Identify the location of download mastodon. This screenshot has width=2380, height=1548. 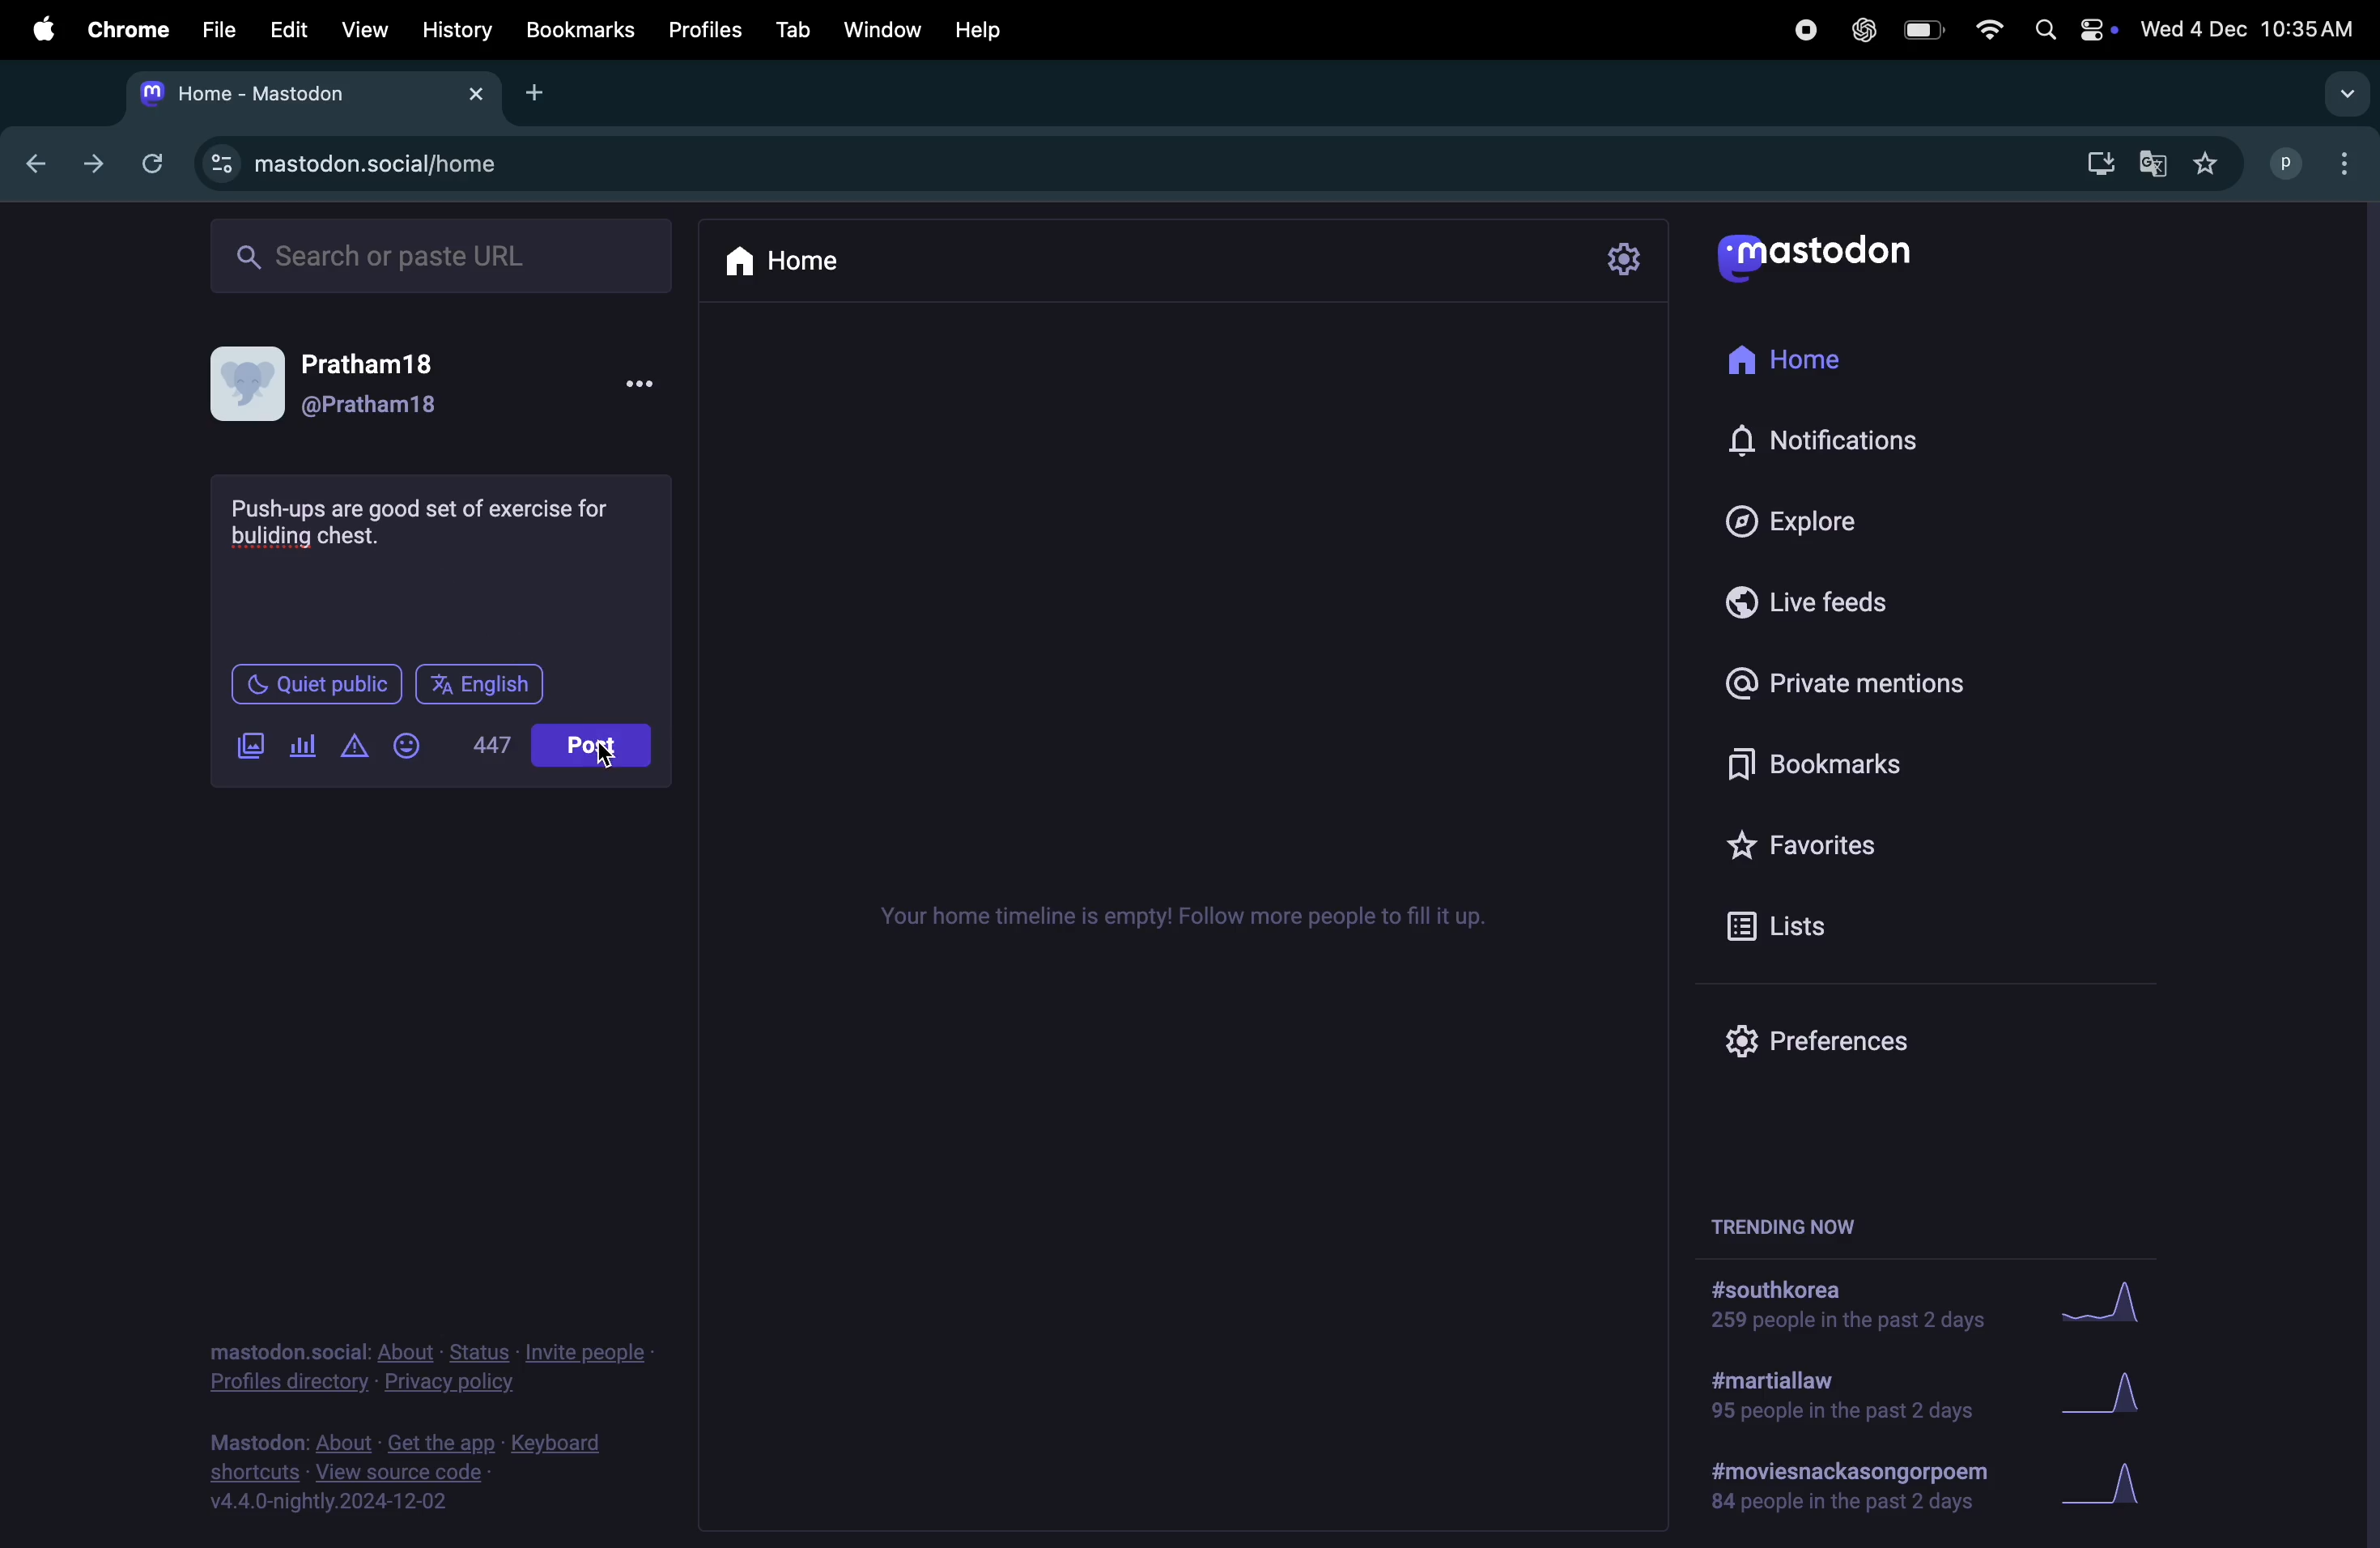
(2092, 165).